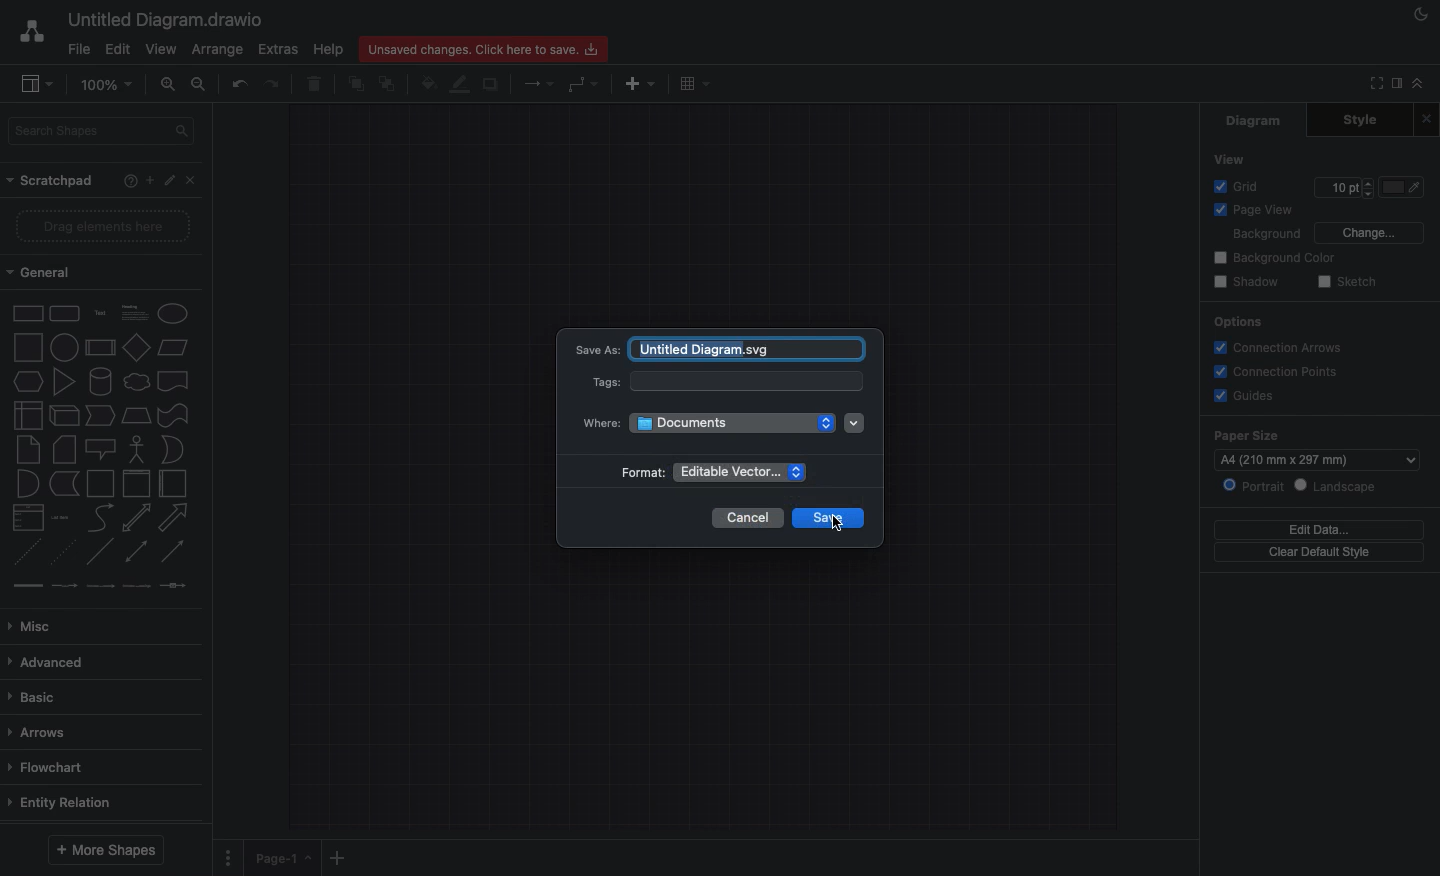  Describe the element at coordinates (1395, 85) in the screenshot. I see `Sidebar` at that location.